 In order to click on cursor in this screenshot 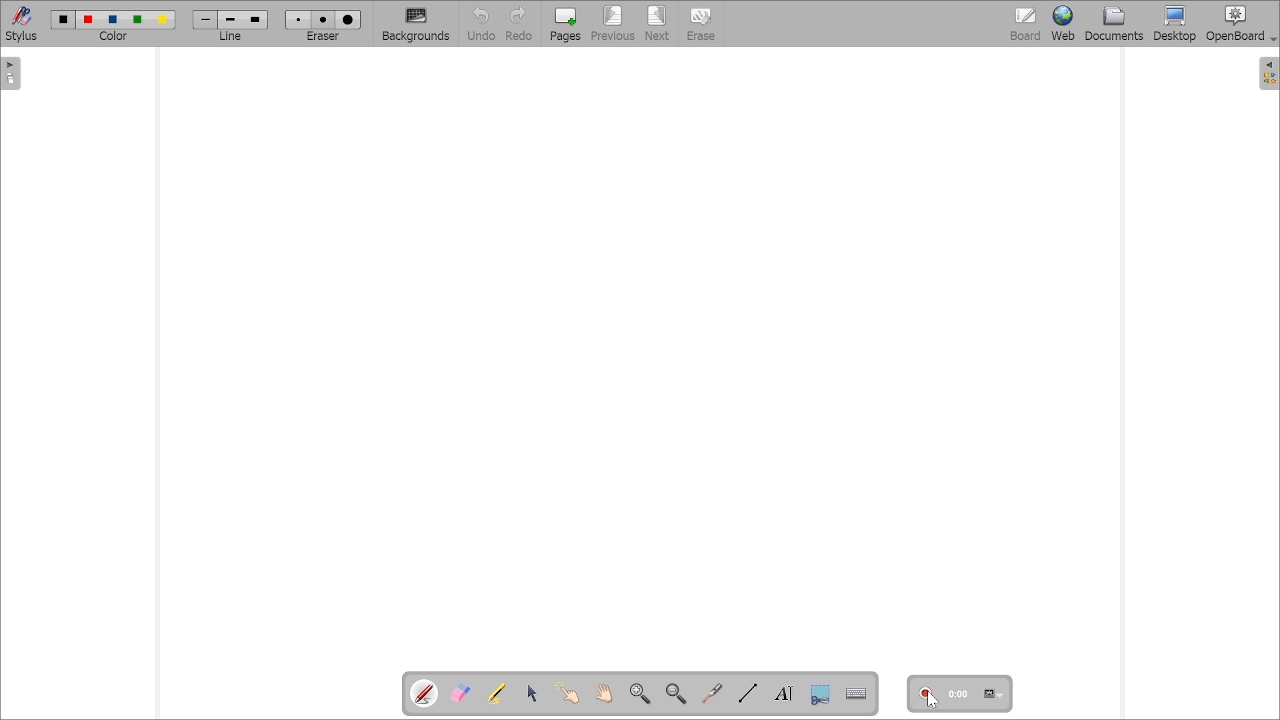, I will do `click(931, 700)`.